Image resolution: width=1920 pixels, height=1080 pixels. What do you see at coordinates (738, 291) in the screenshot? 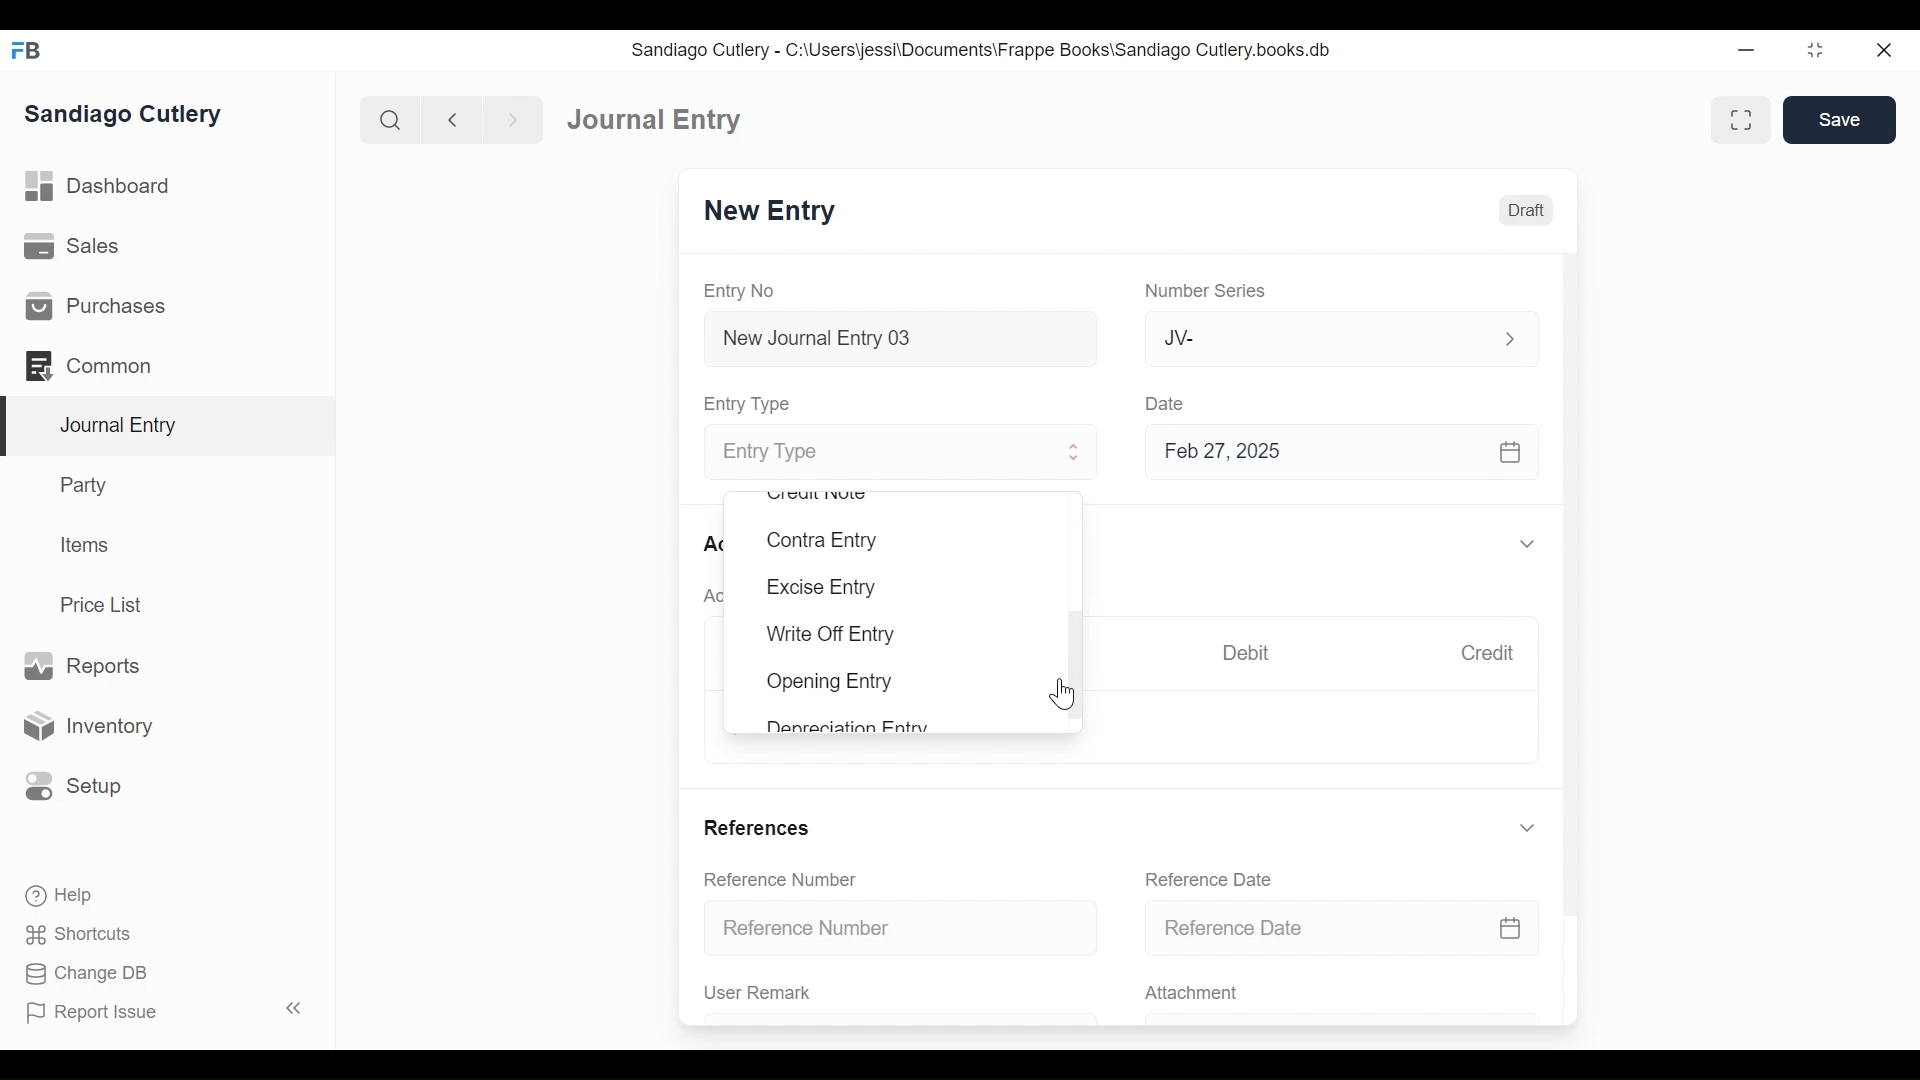
I see `Entry No` at bounding box center [738, 291].